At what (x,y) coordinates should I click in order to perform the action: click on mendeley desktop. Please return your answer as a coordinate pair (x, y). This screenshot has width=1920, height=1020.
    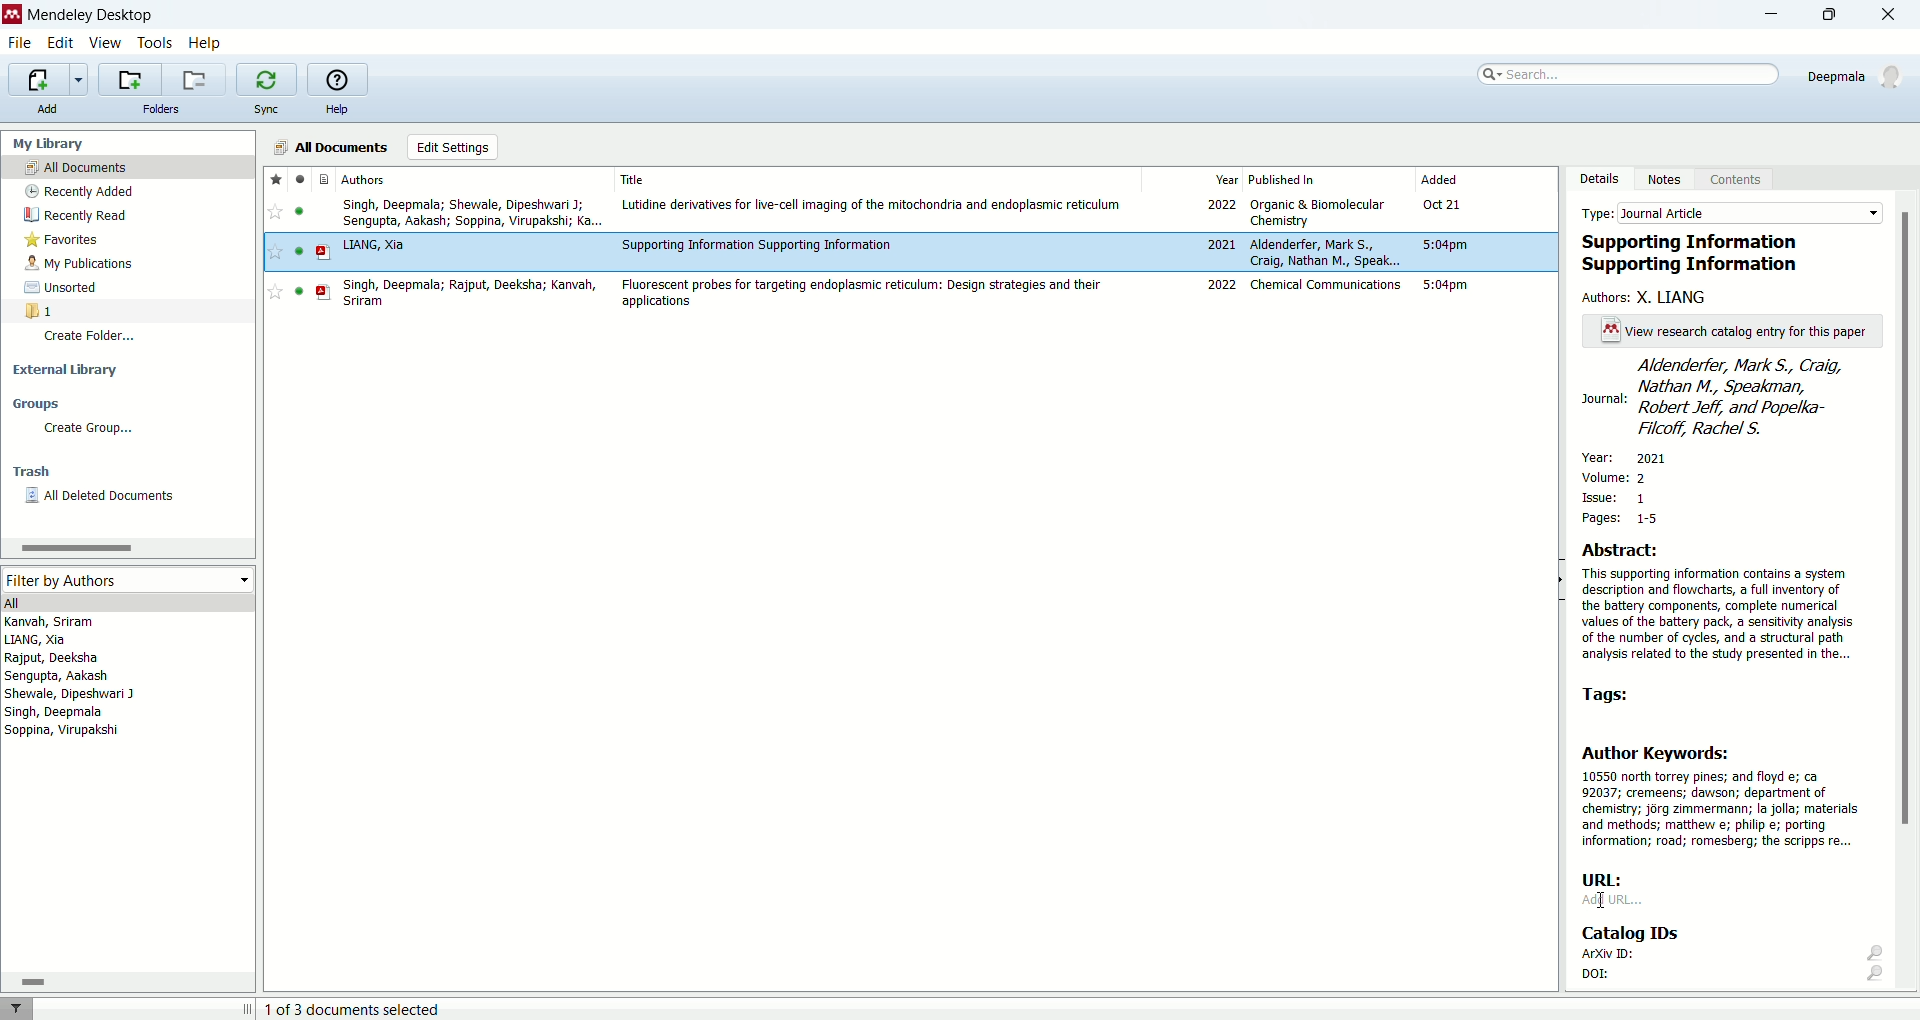
    Looking at the image, I should click on (90, 15).